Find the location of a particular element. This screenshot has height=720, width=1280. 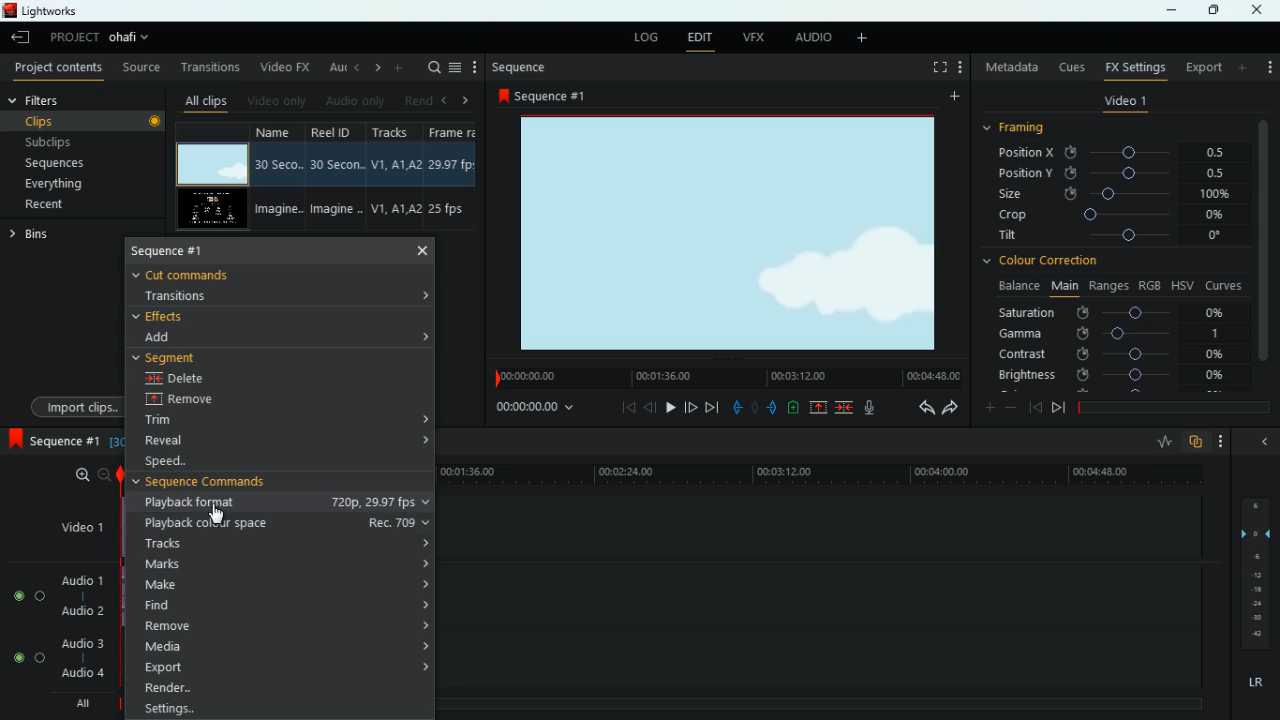

rend is located at coordinates (416, 99).